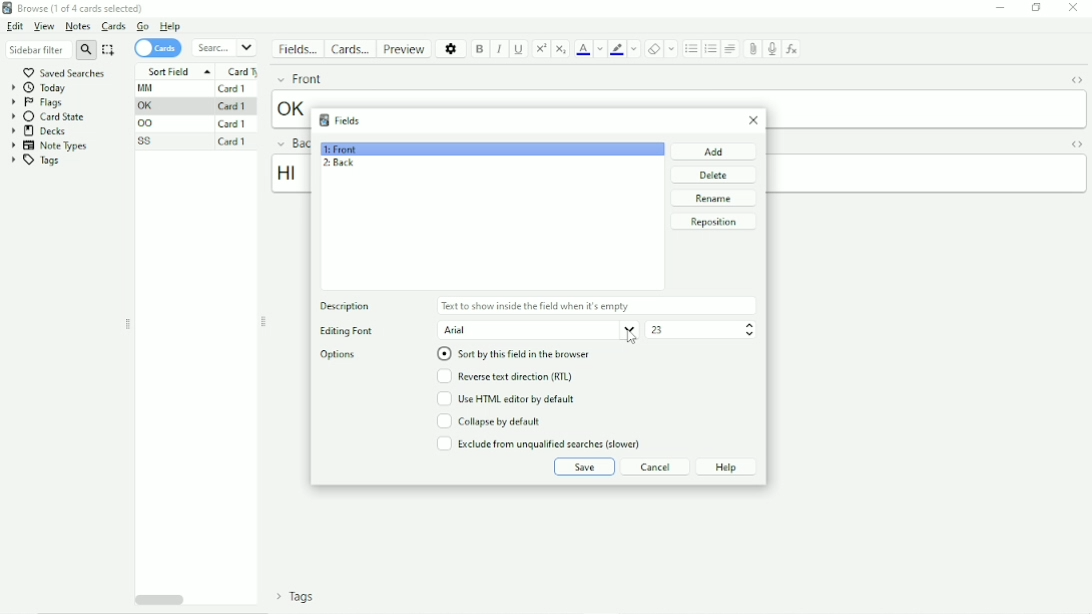  Describe the element at coordinates (76, 8) in the screenshot. I see `Browse(1 of 4 cards selected)` at that location.